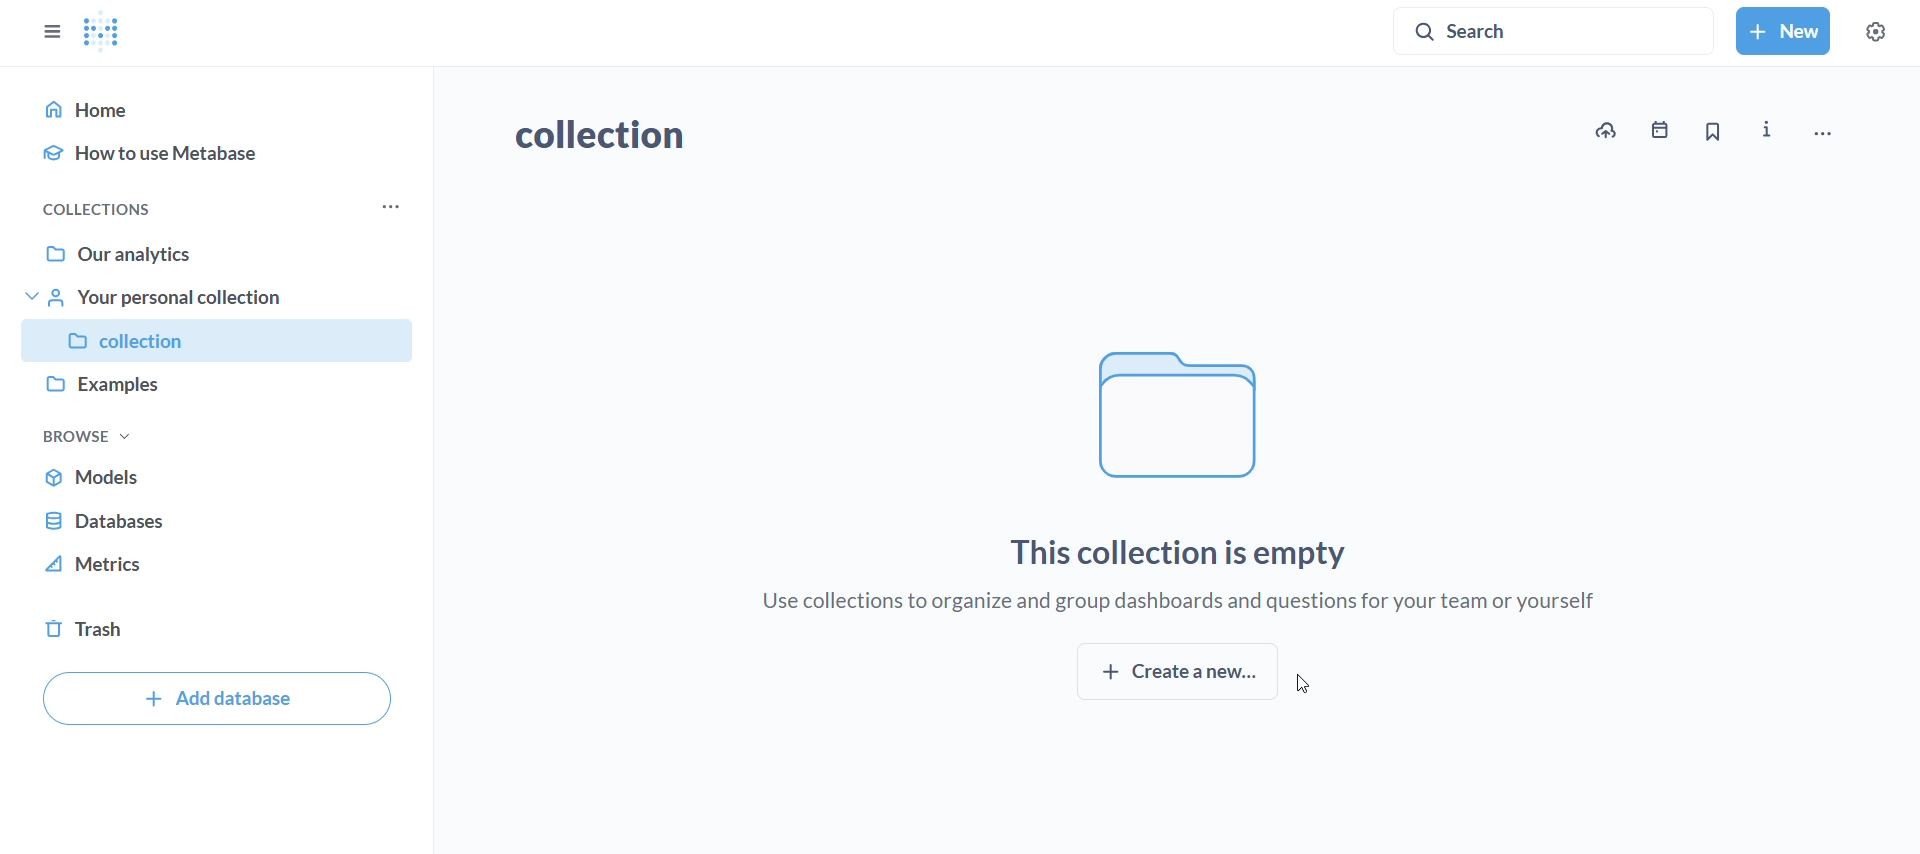 This screenshot has width=1920, height=854. What do you see at coordinates (218, 478) in the screenshot?
I see `models` at bounding box center [218, 478].